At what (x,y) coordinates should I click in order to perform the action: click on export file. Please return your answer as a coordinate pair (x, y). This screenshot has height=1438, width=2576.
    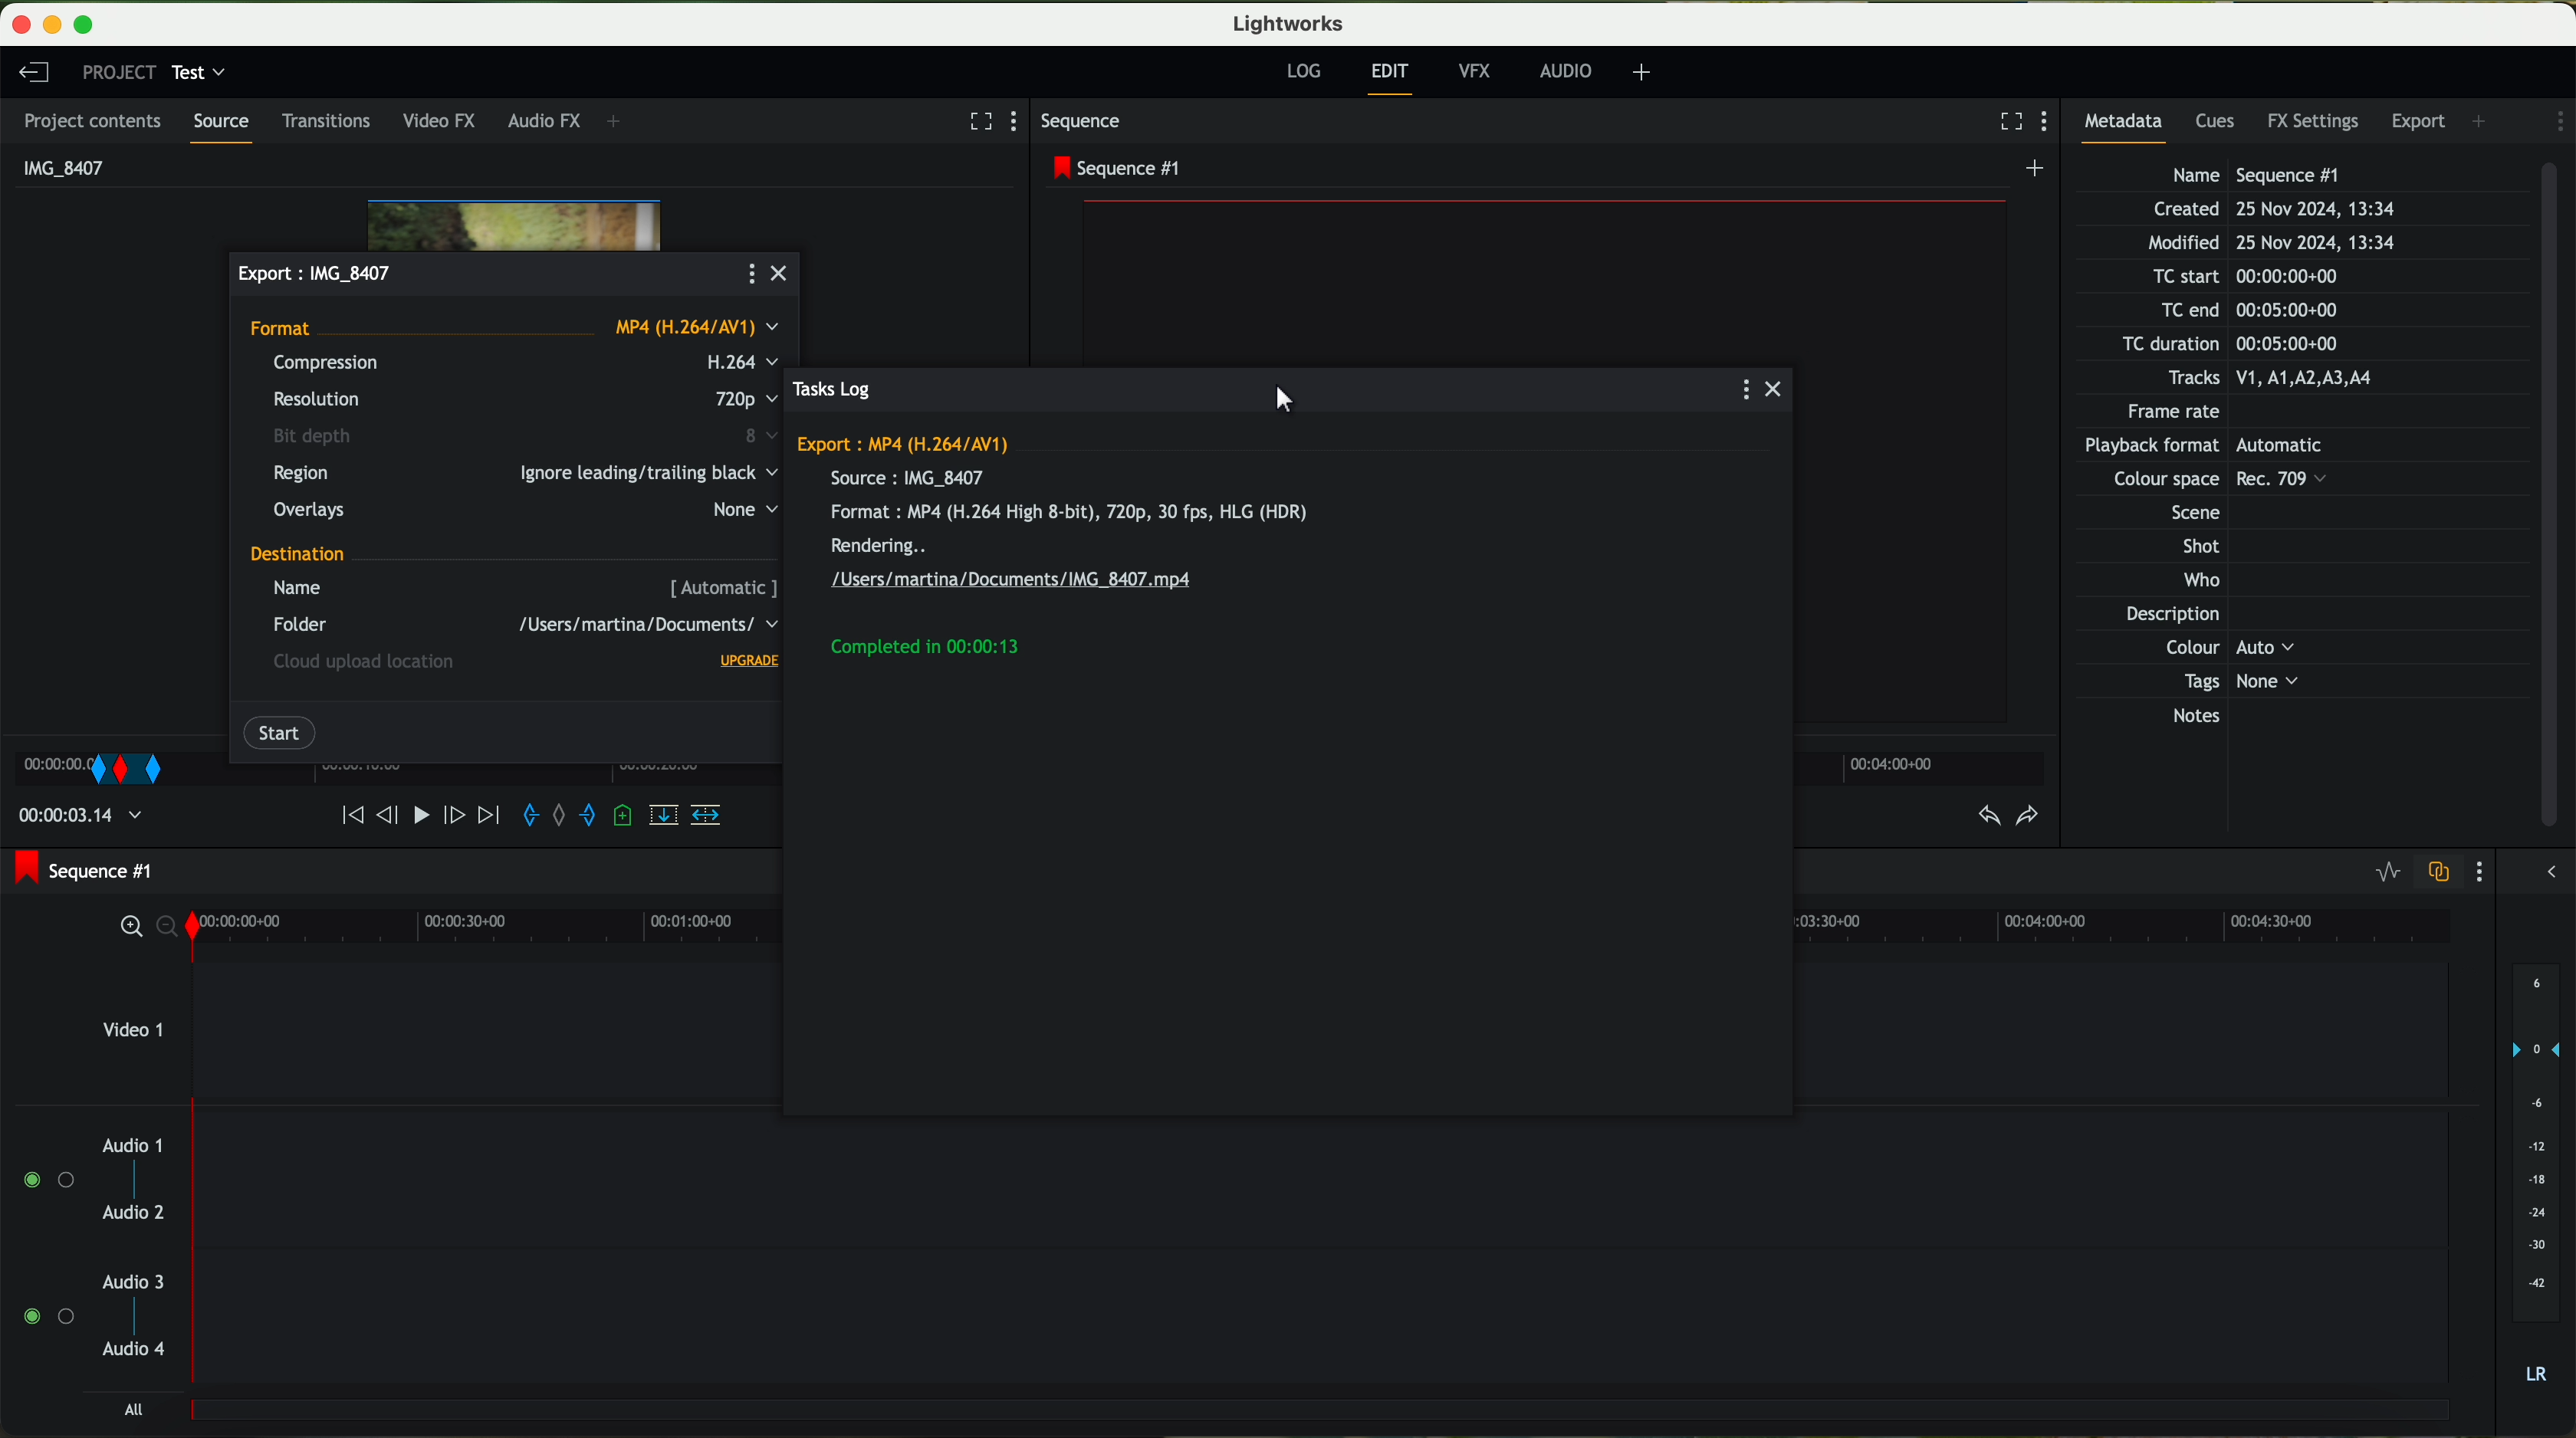
    Looking at the image, I should click on (318, 272).